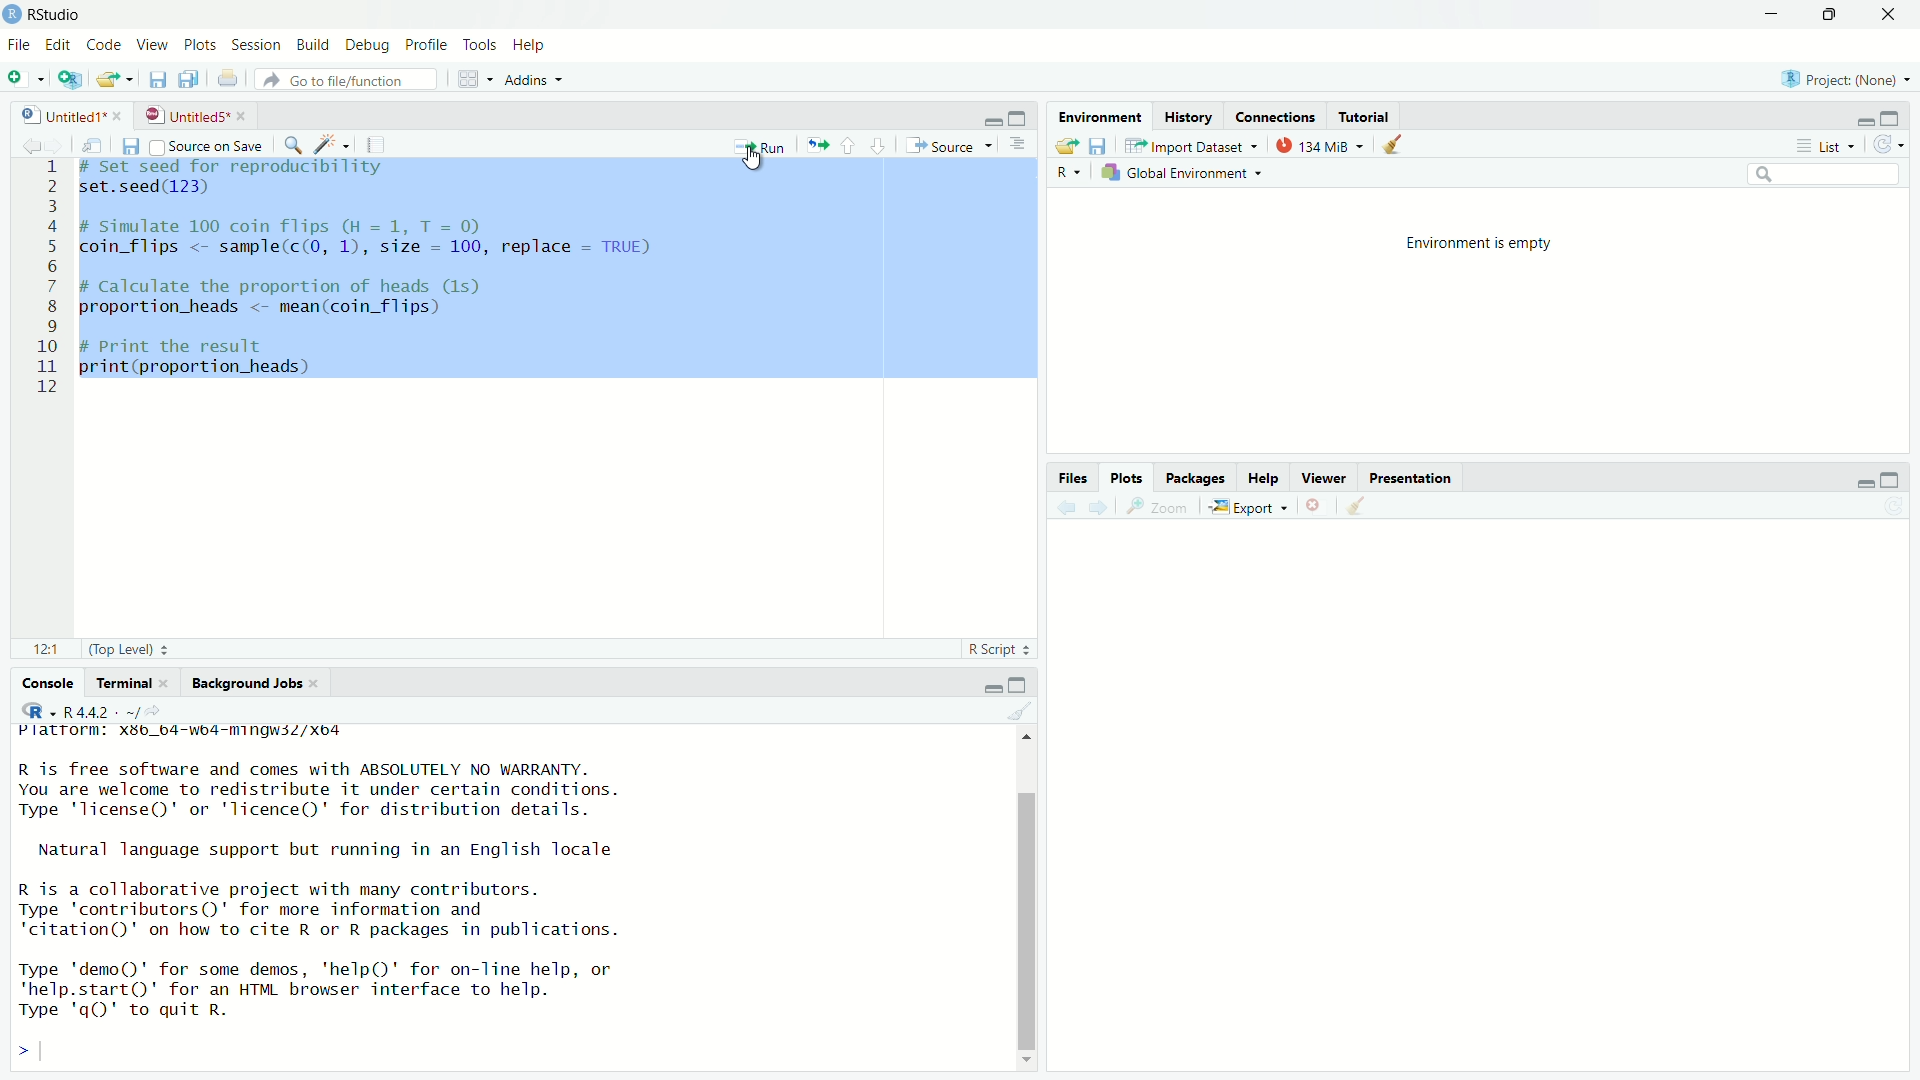 The image size is (1920, 1080). I want to click on compile report, so click(386, 143).